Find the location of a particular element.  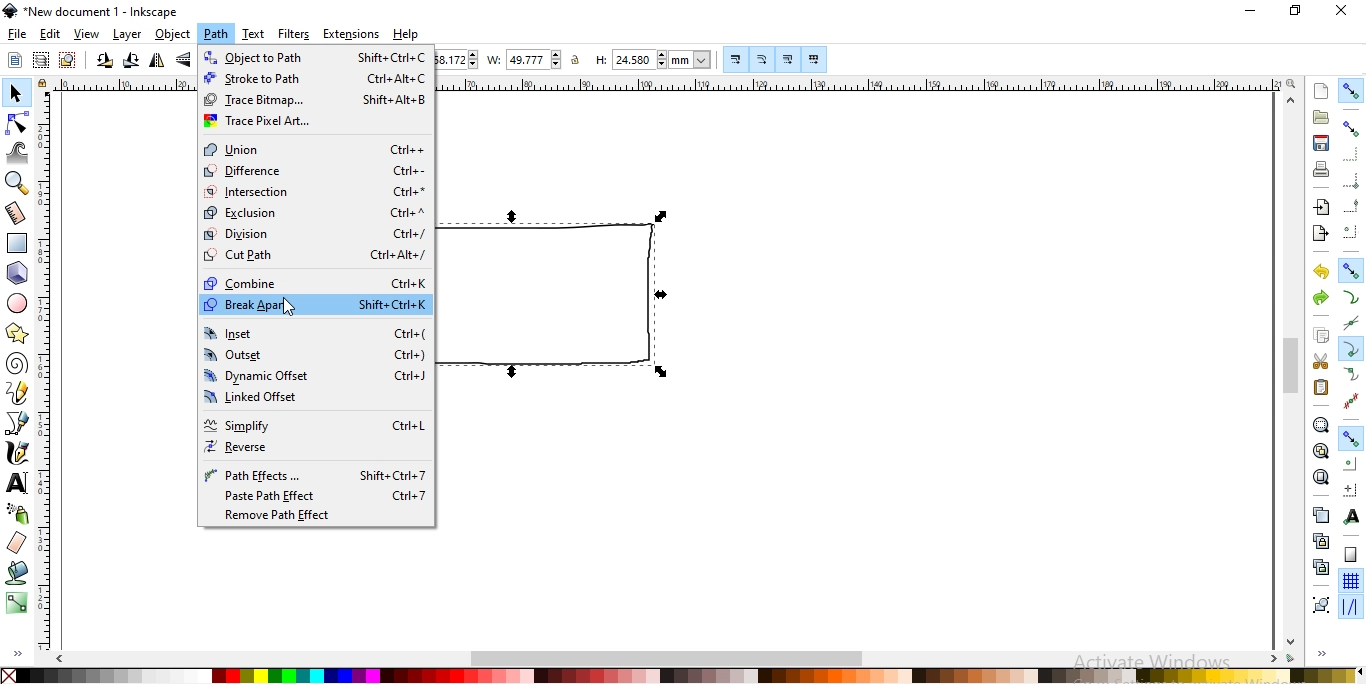

create rectangles or squares is located at coordinates (19, 243).